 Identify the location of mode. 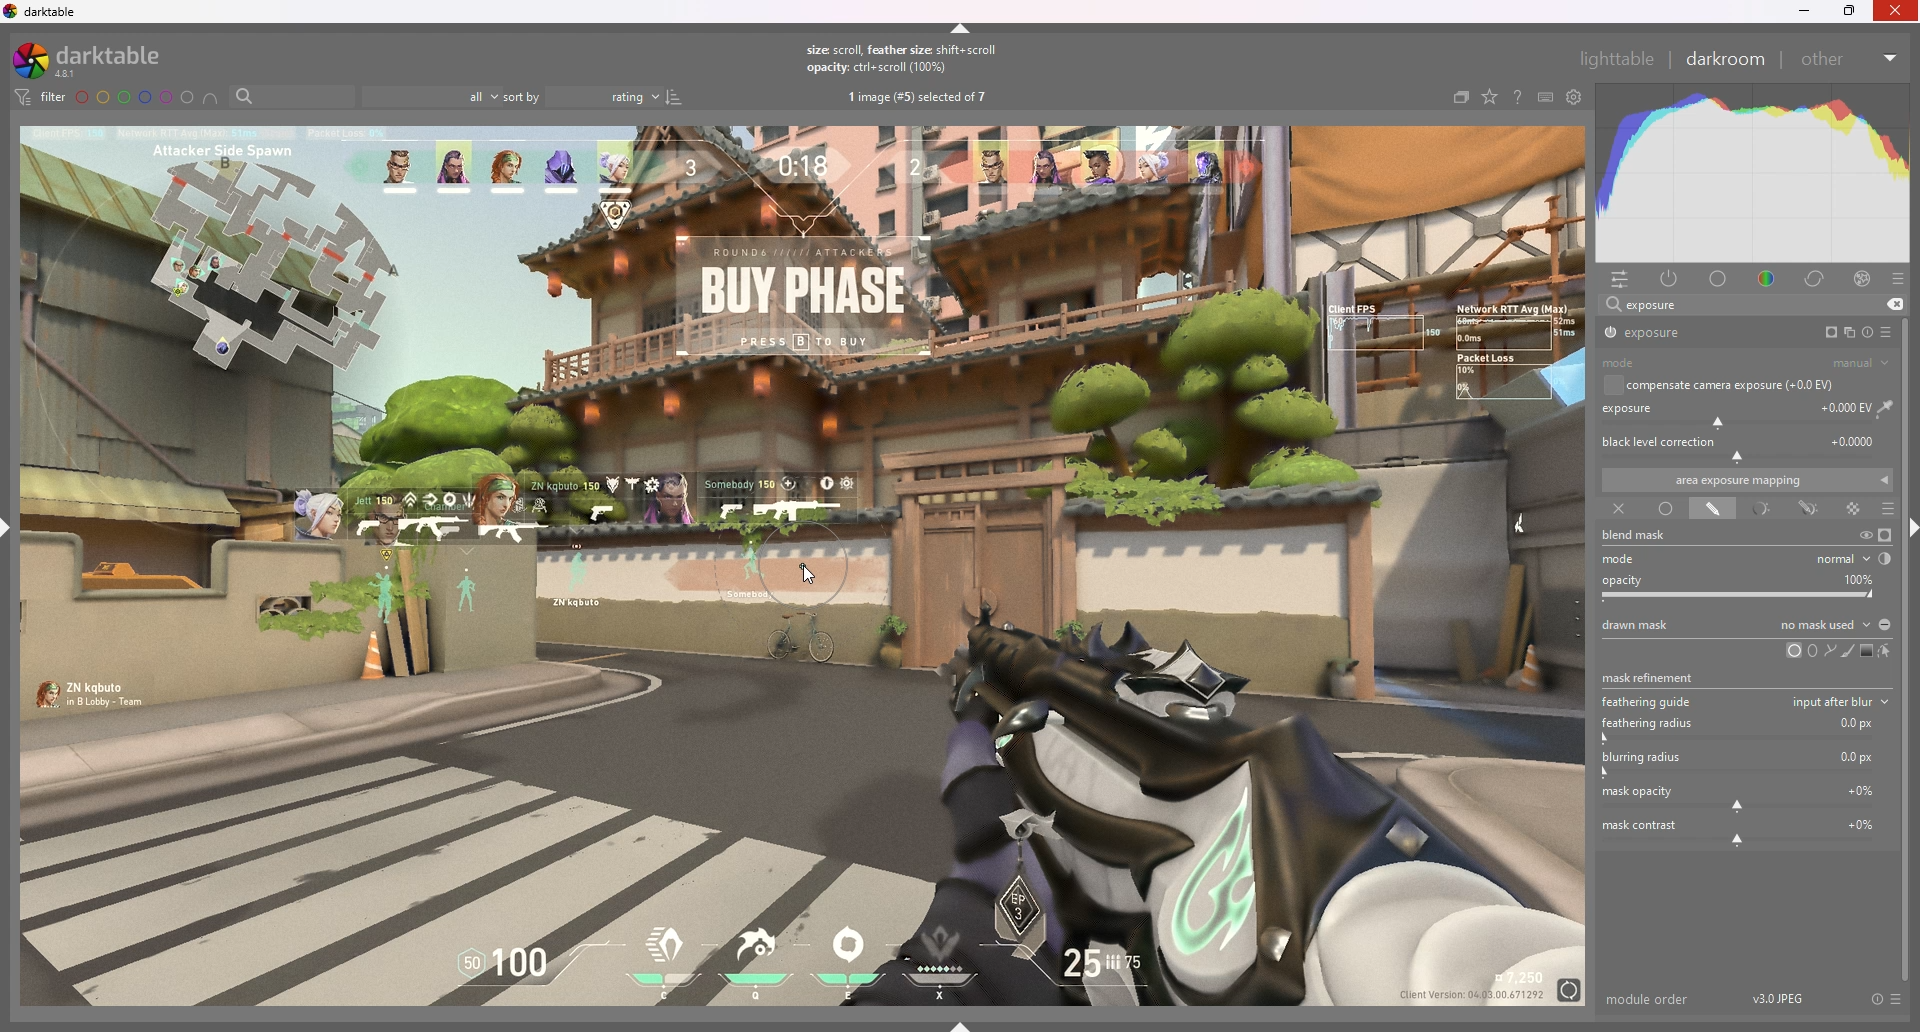
(1751, 558).